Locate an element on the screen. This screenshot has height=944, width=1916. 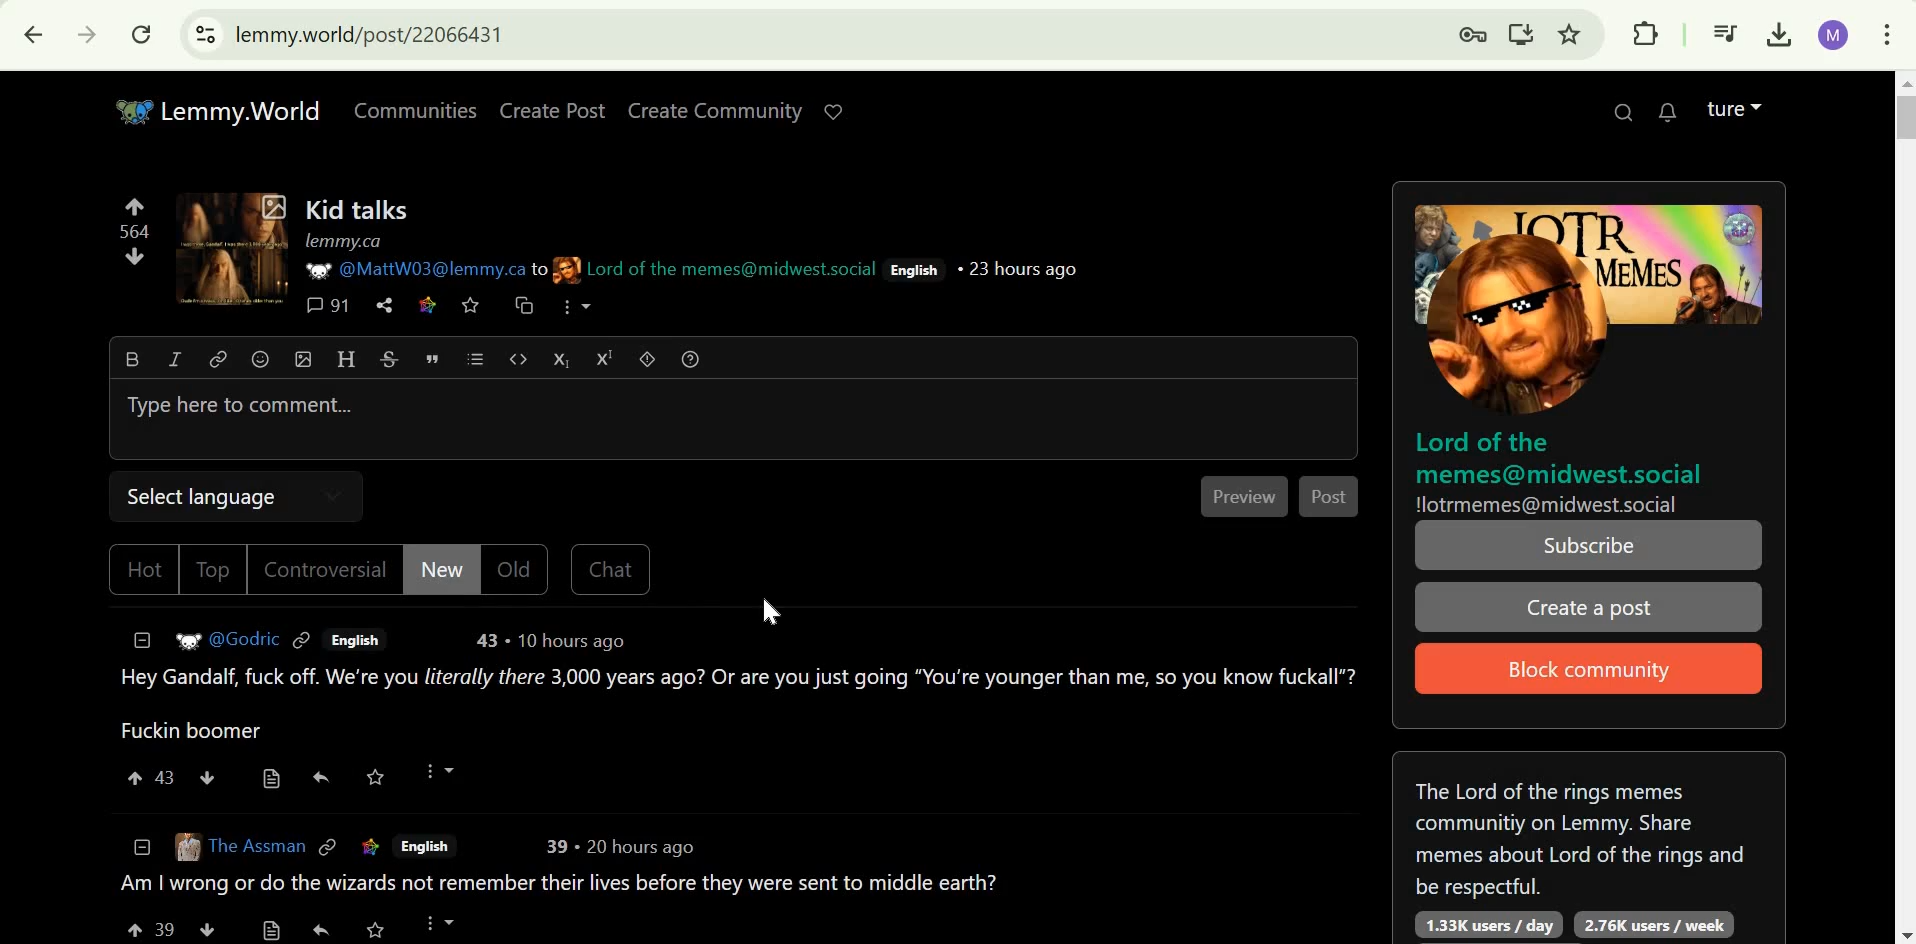
View site information is located at coordinates (205, 34).